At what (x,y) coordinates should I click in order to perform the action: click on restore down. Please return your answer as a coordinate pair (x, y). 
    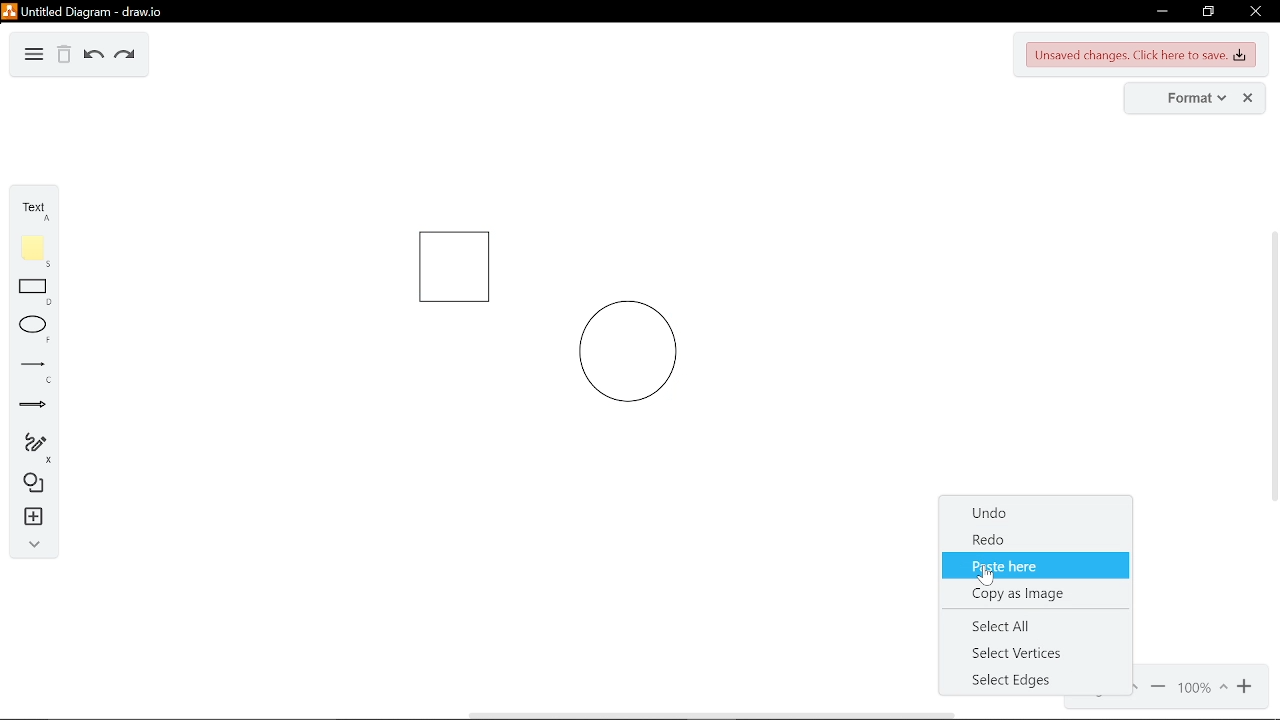
    Looking at the image, I should click on (1210, 12).